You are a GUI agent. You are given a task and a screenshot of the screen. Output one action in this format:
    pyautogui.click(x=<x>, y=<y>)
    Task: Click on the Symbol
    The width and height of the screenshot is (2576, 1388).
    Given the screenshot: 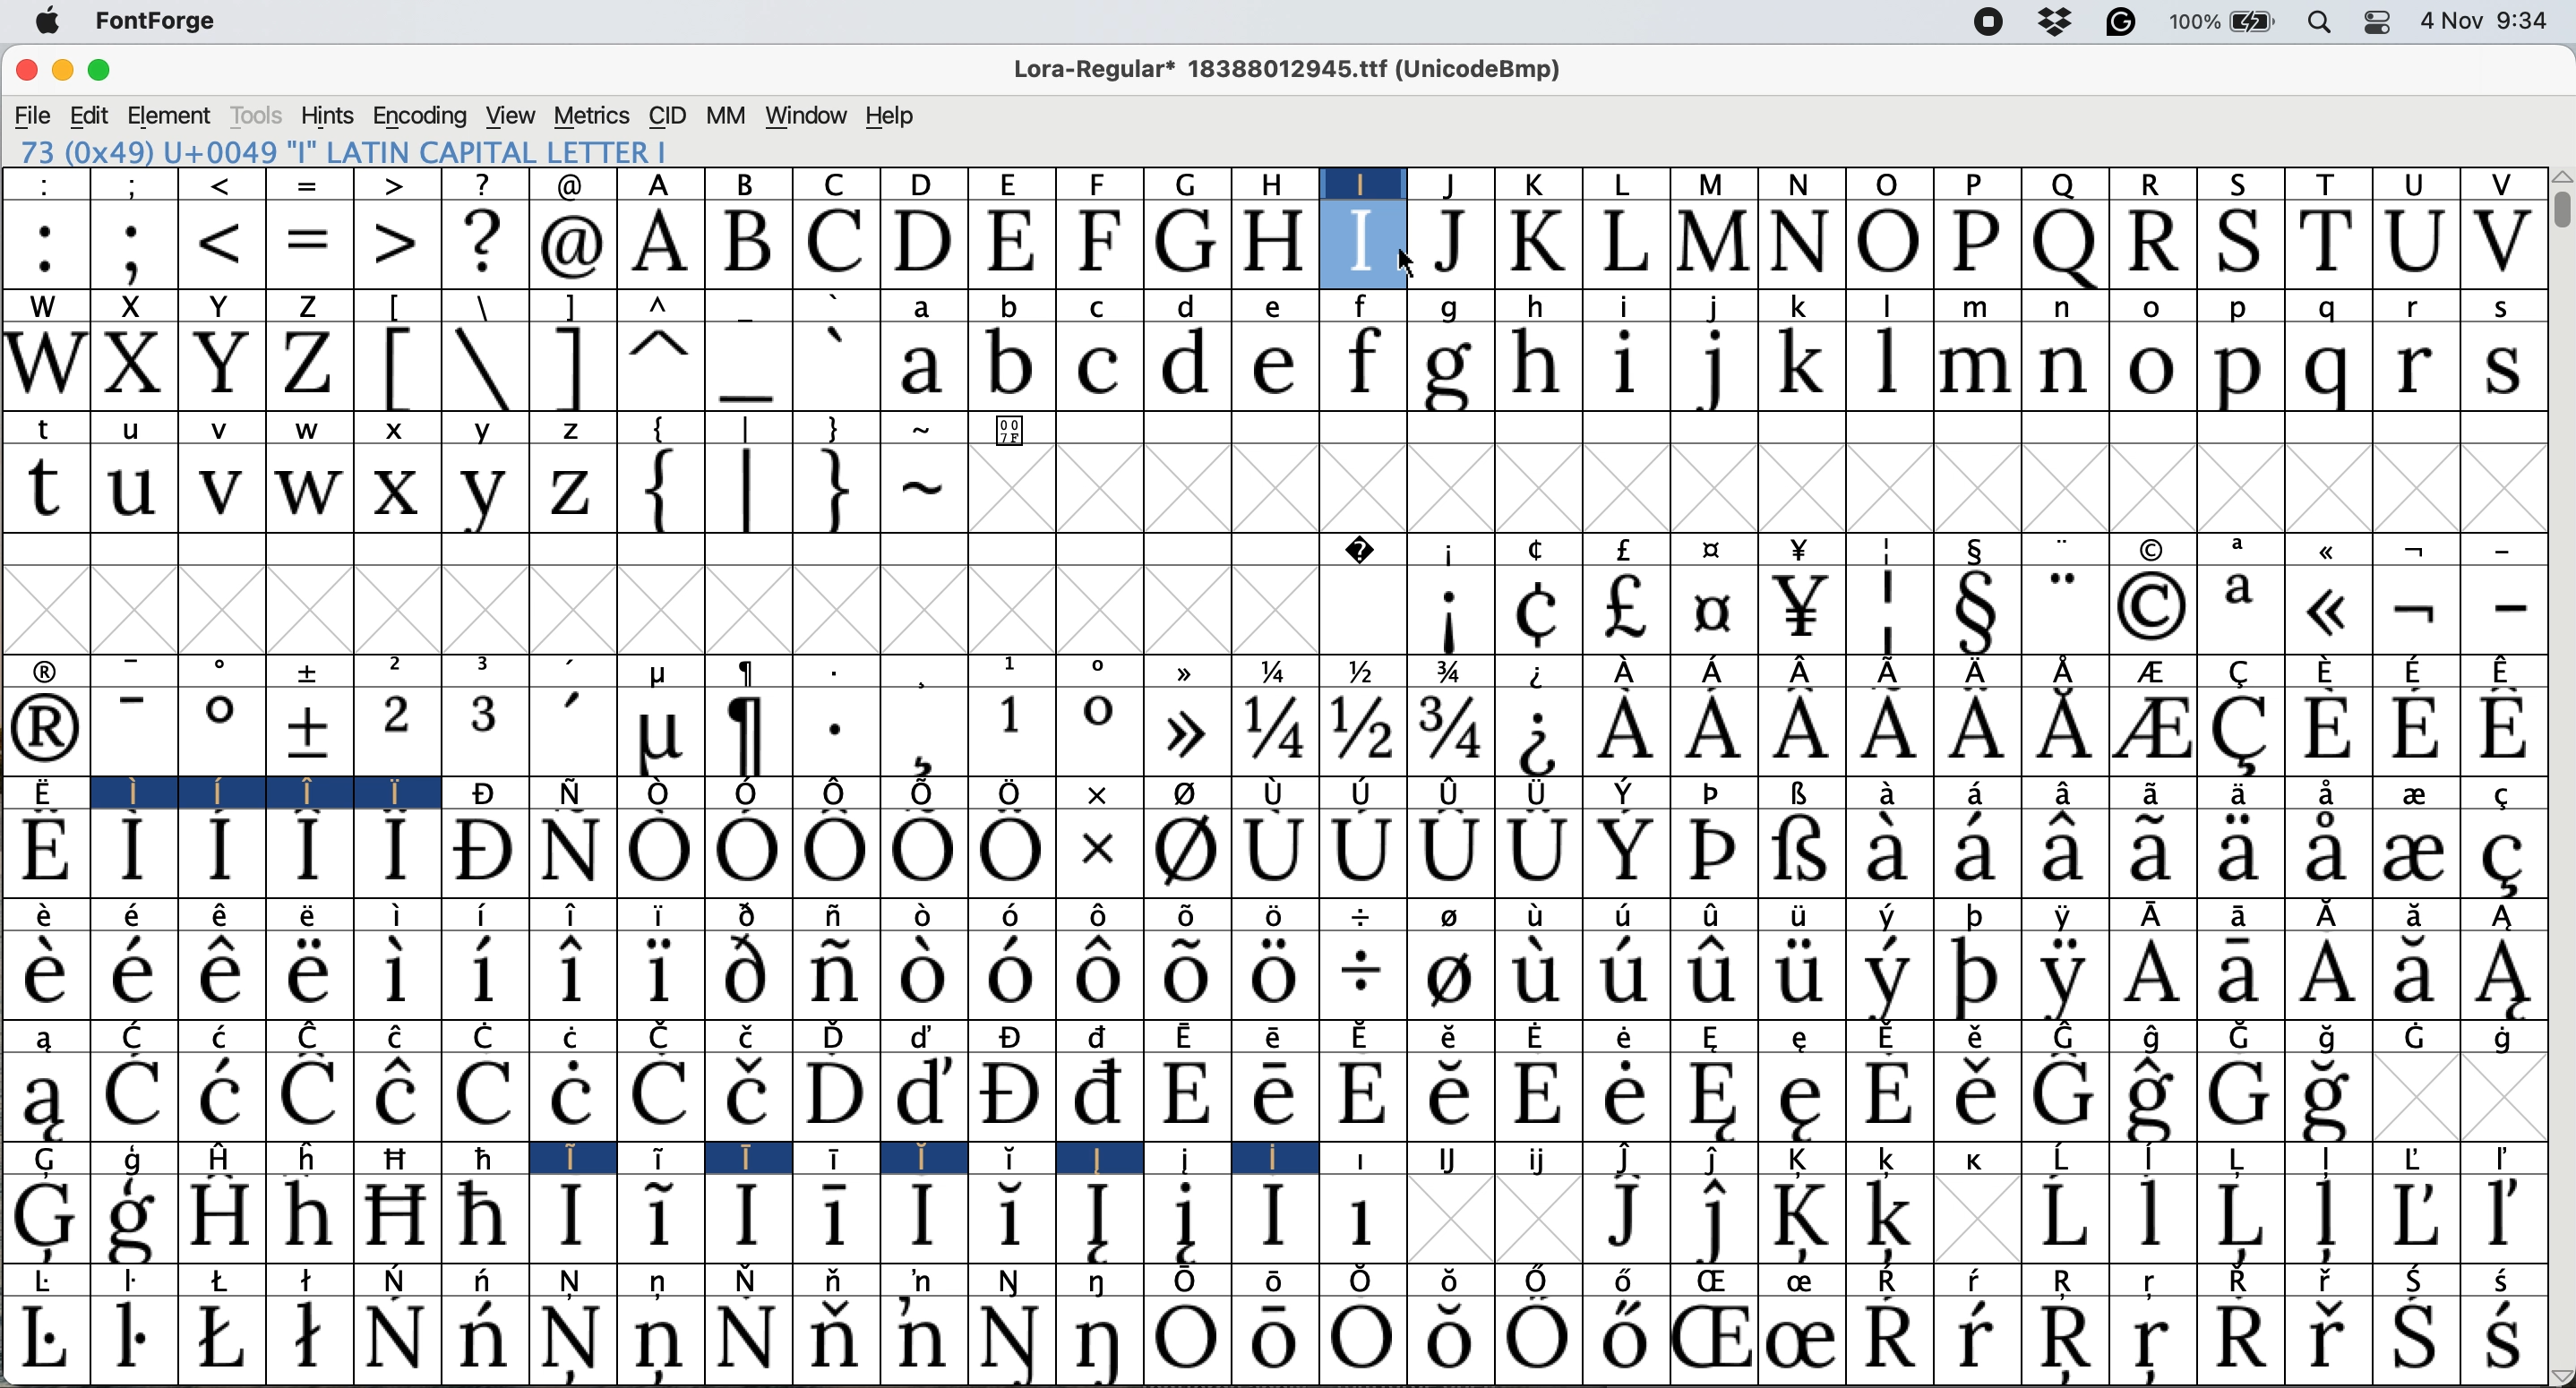 What is the action you would take?
    pyautogui.click(x=1802, y=731)
    